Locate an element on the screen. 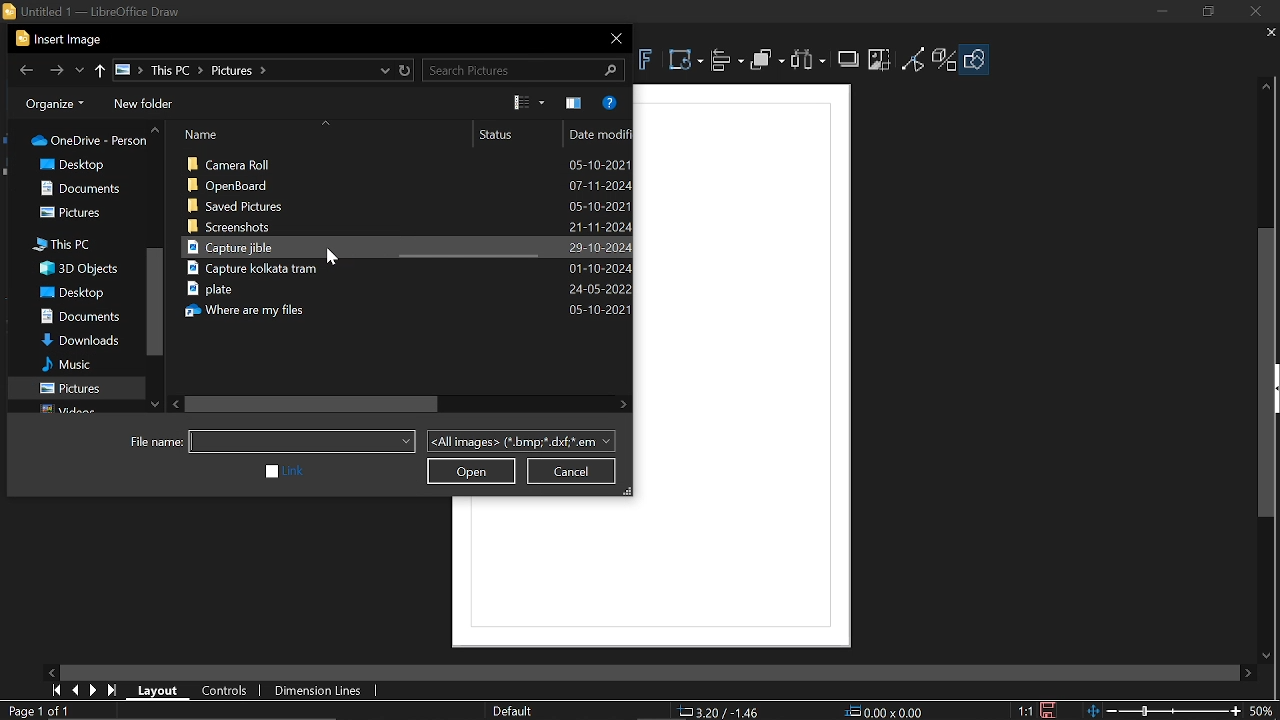 The width and height of the screenshot is (1280, 720). link is located at coordinates (287, 472).